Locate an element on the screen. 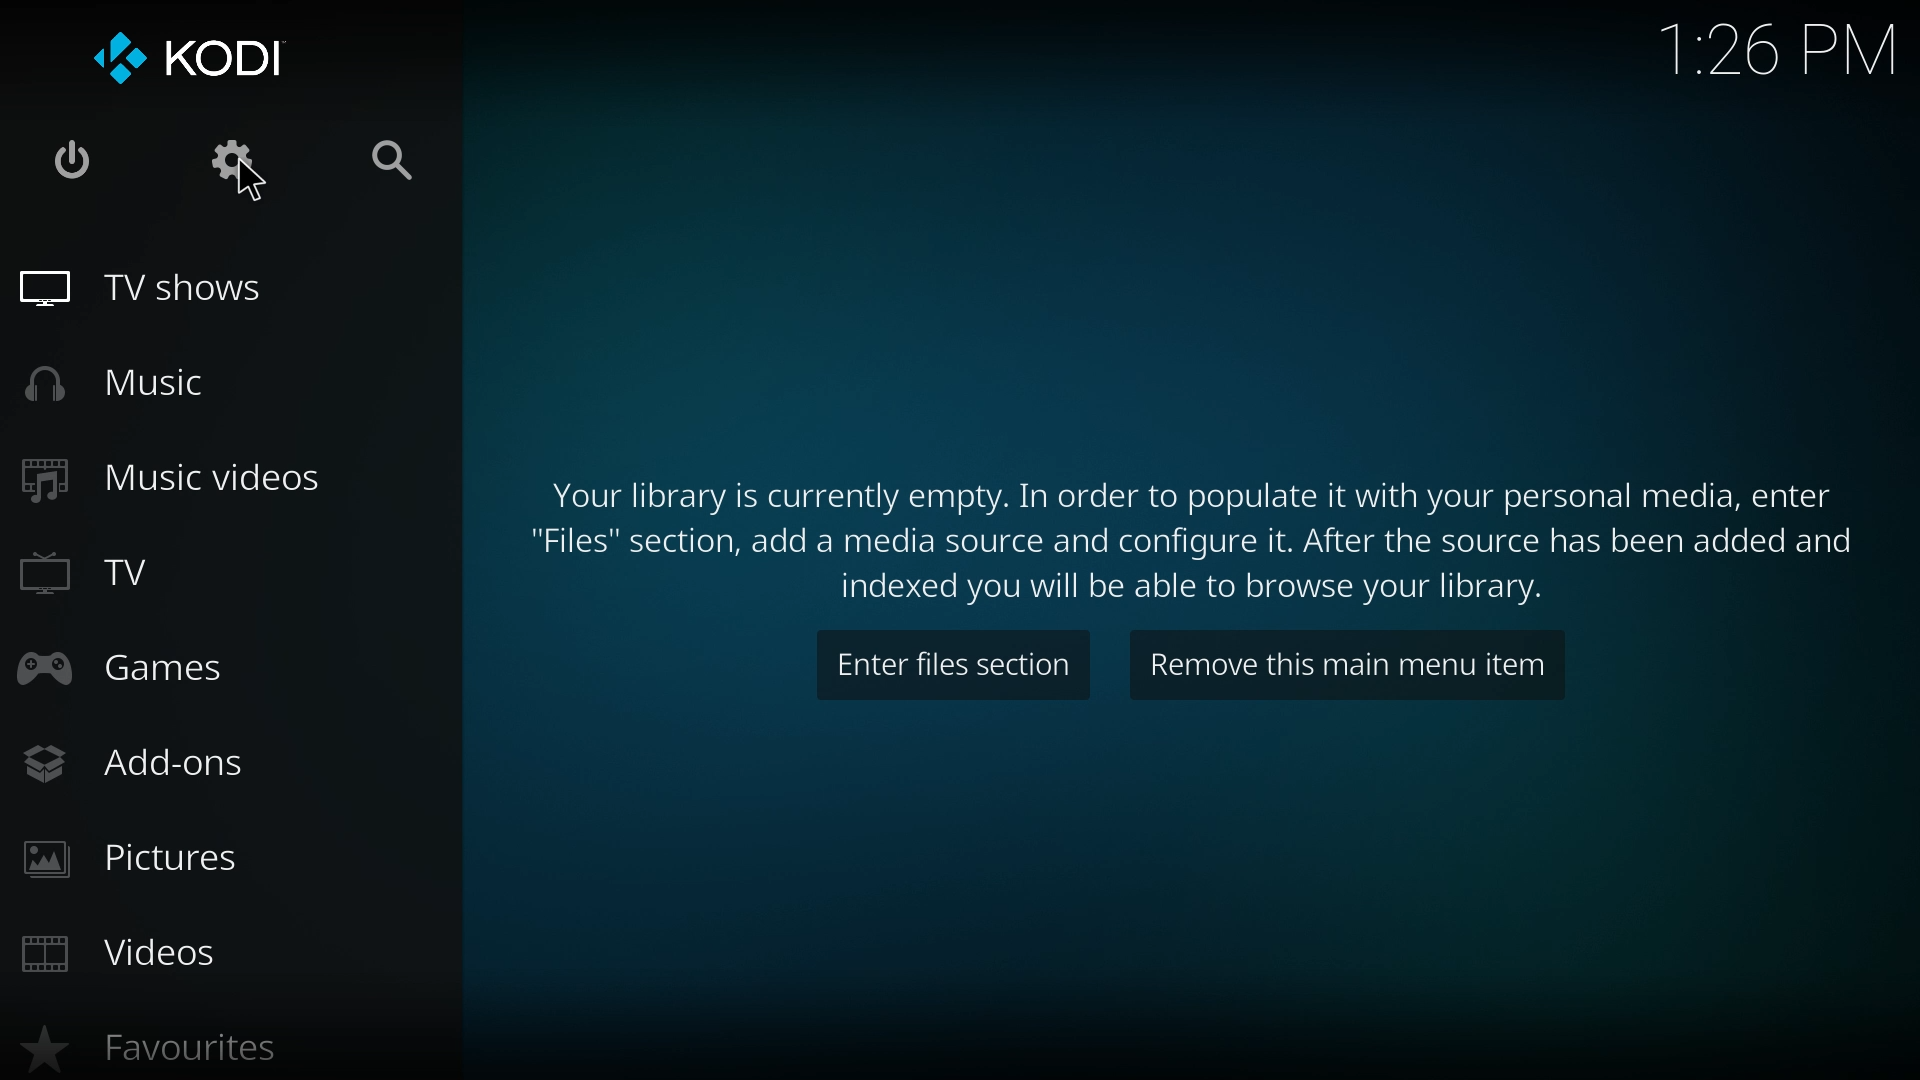  kodi is located at coordinates (198, 58).